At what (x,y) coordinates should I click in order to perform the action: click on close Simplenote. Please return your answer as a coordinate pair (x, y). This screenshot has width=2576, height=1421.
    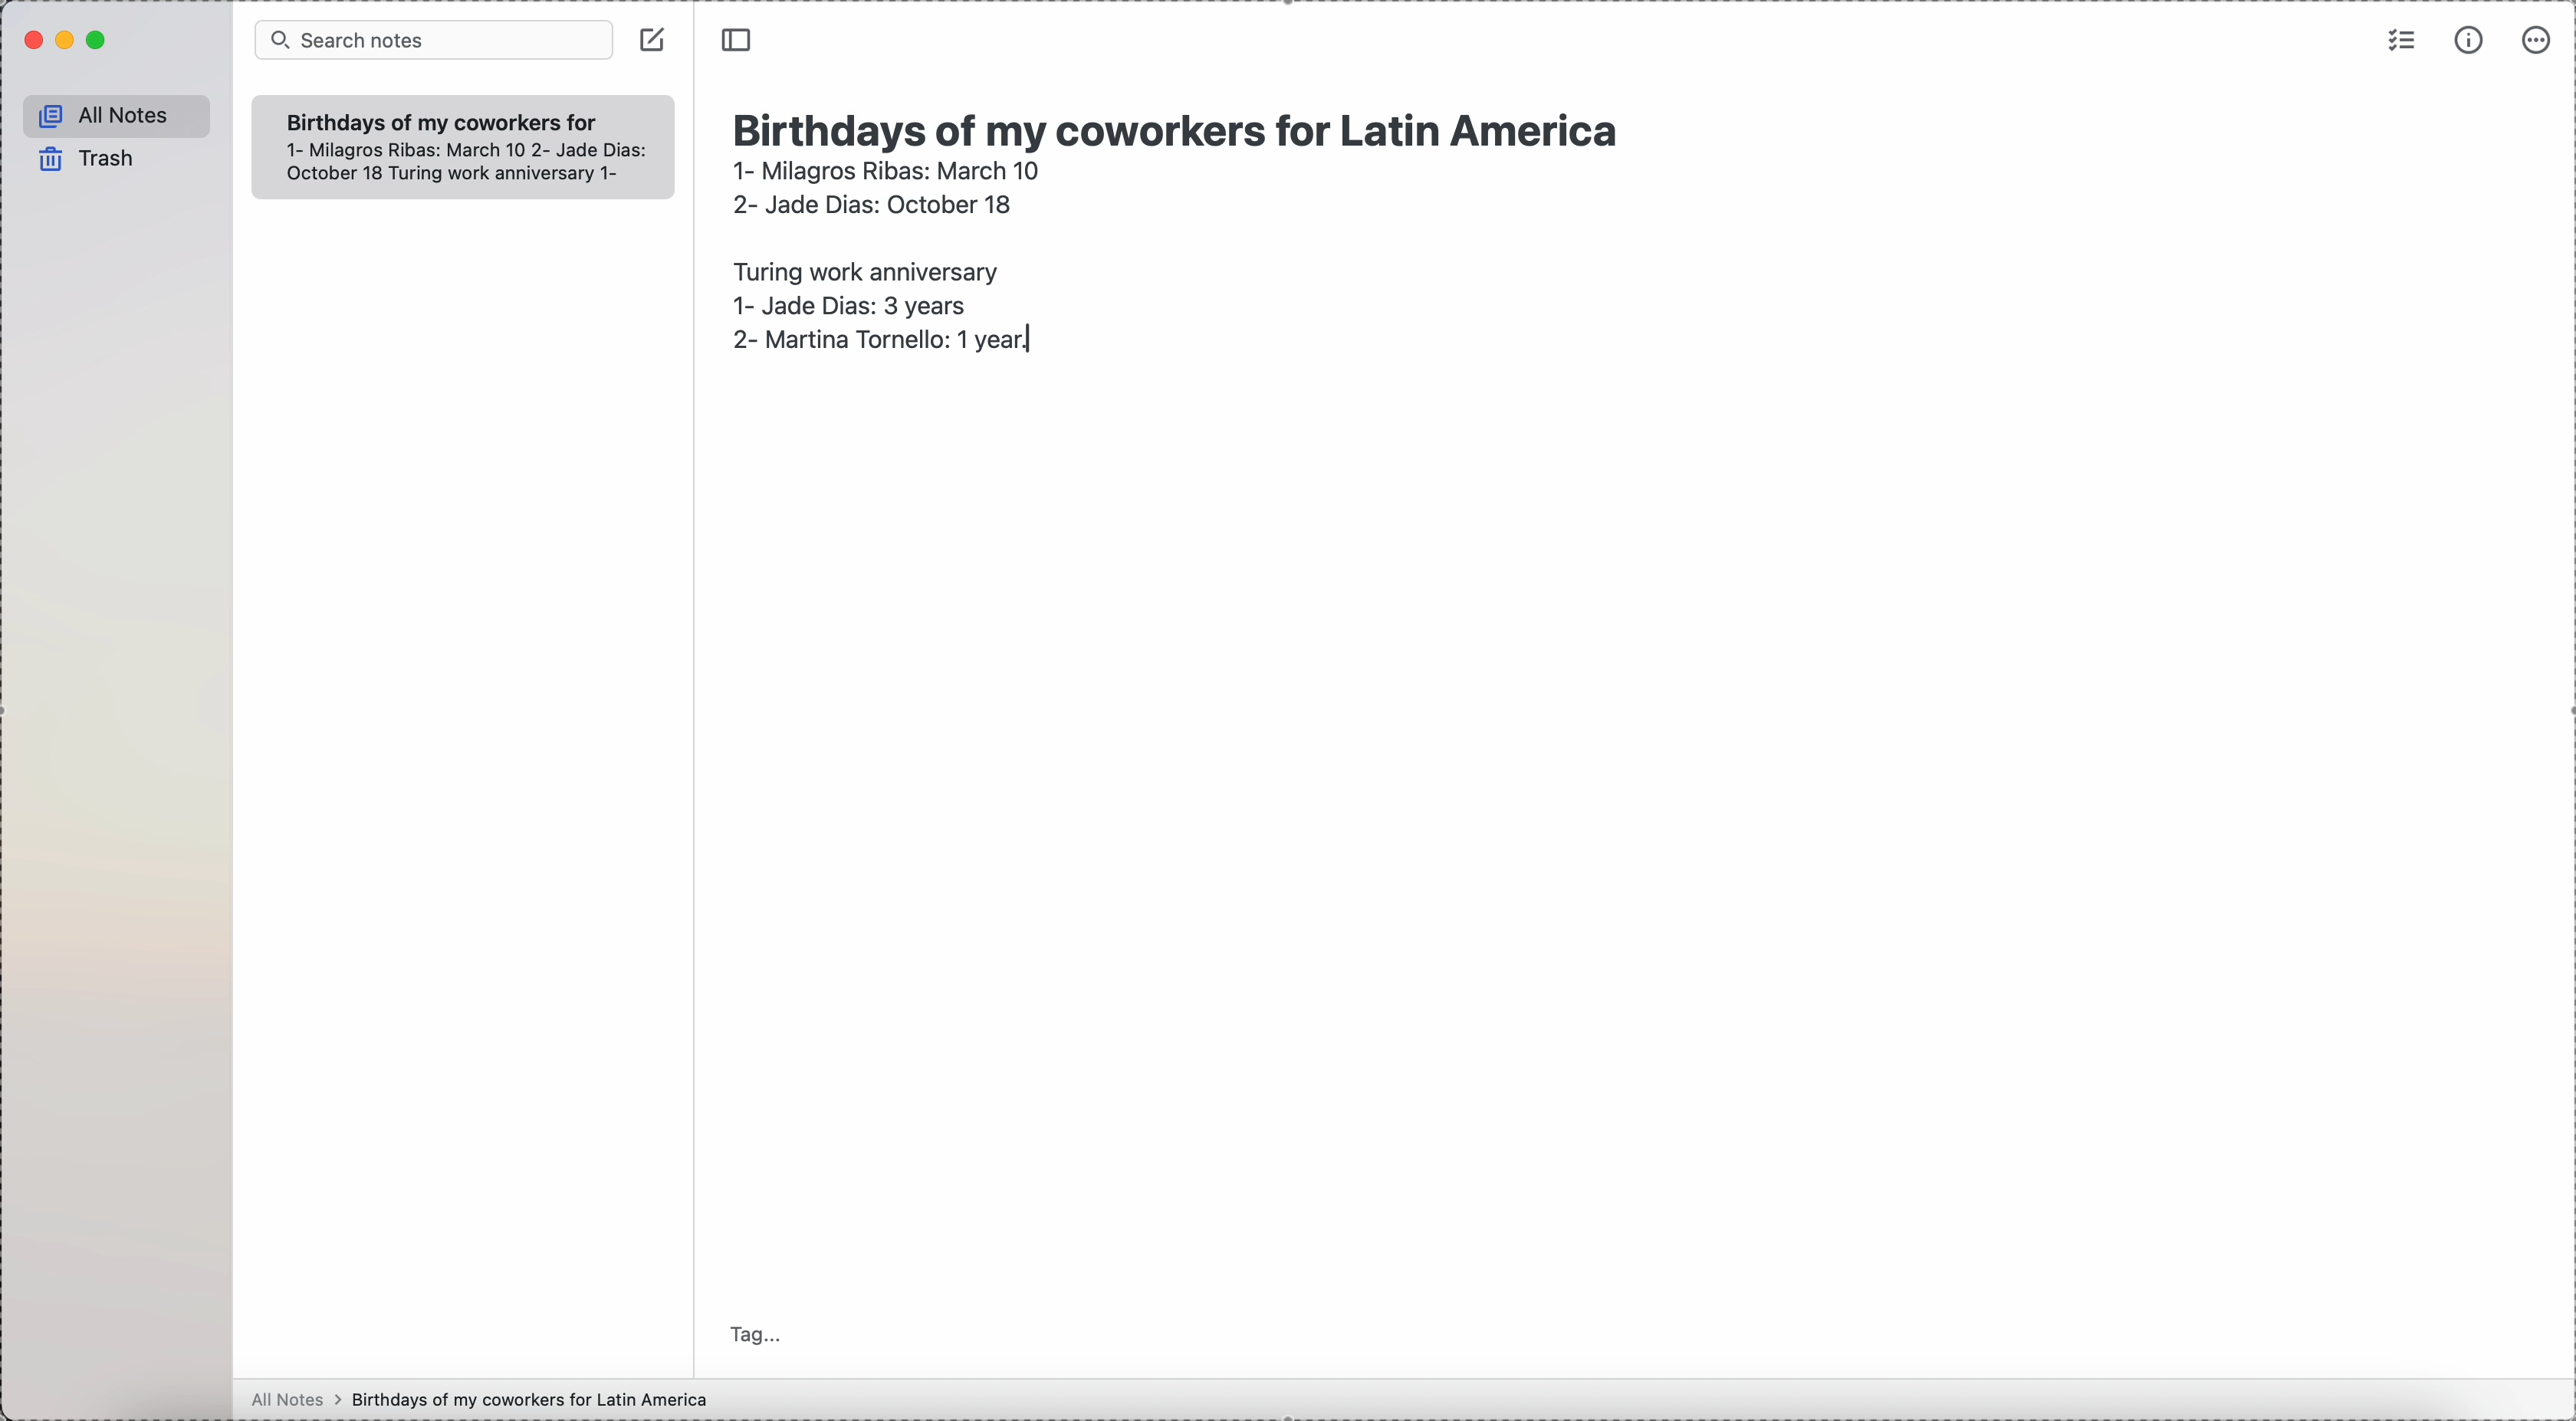
    Looking at the image, I should click on (31, 40).